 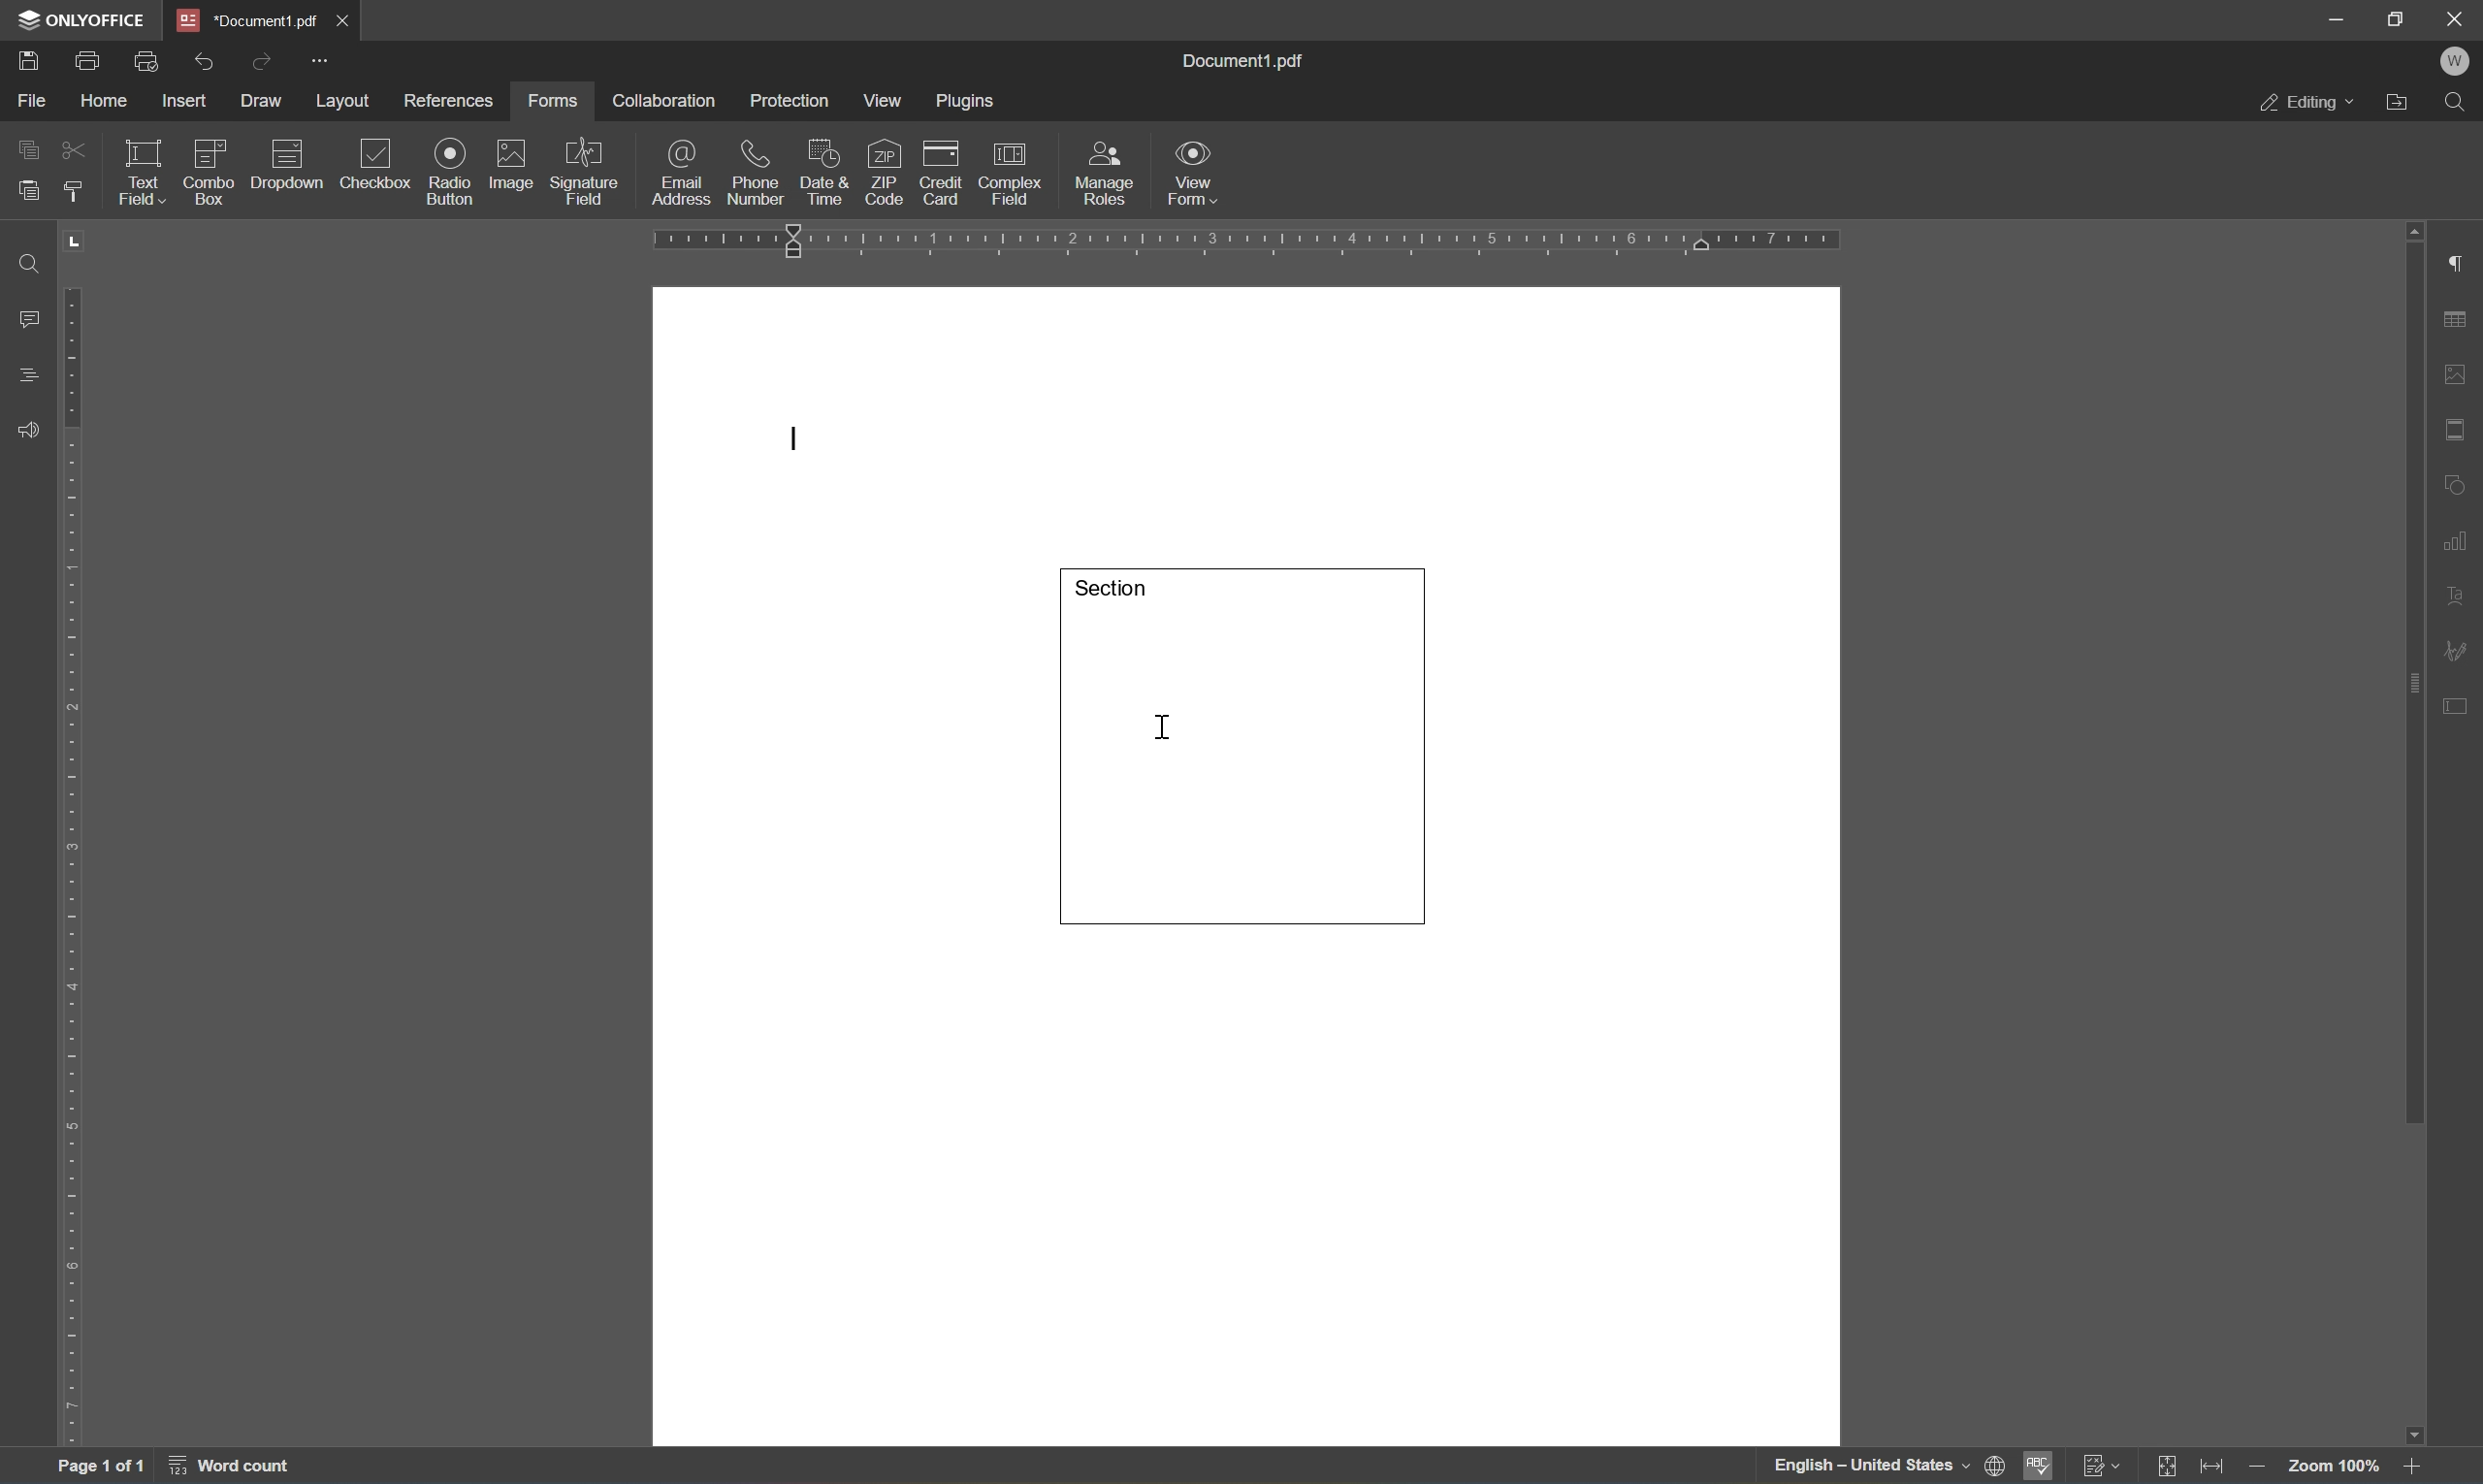 I want to click on fit to slide, so click(x=2168, y=1466).